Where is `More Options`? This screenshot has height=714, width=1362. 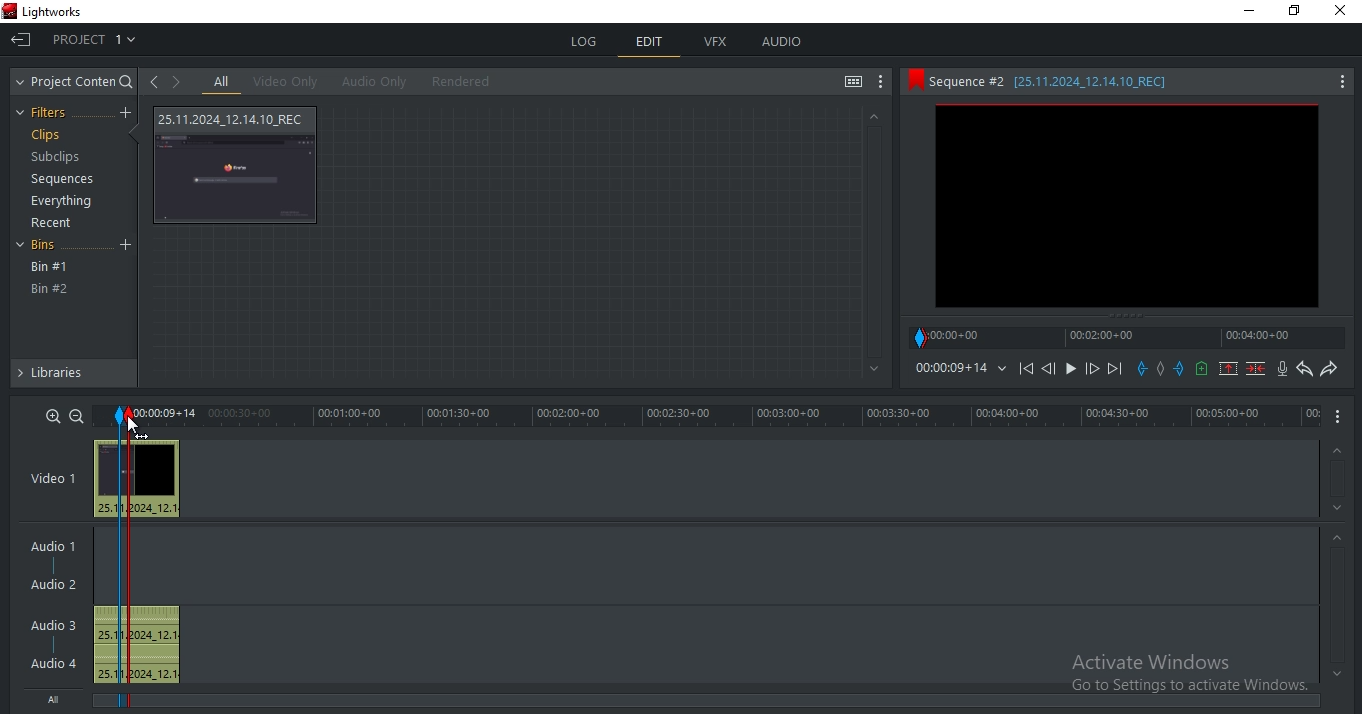
More Options is located at coordinates (1342, 417).